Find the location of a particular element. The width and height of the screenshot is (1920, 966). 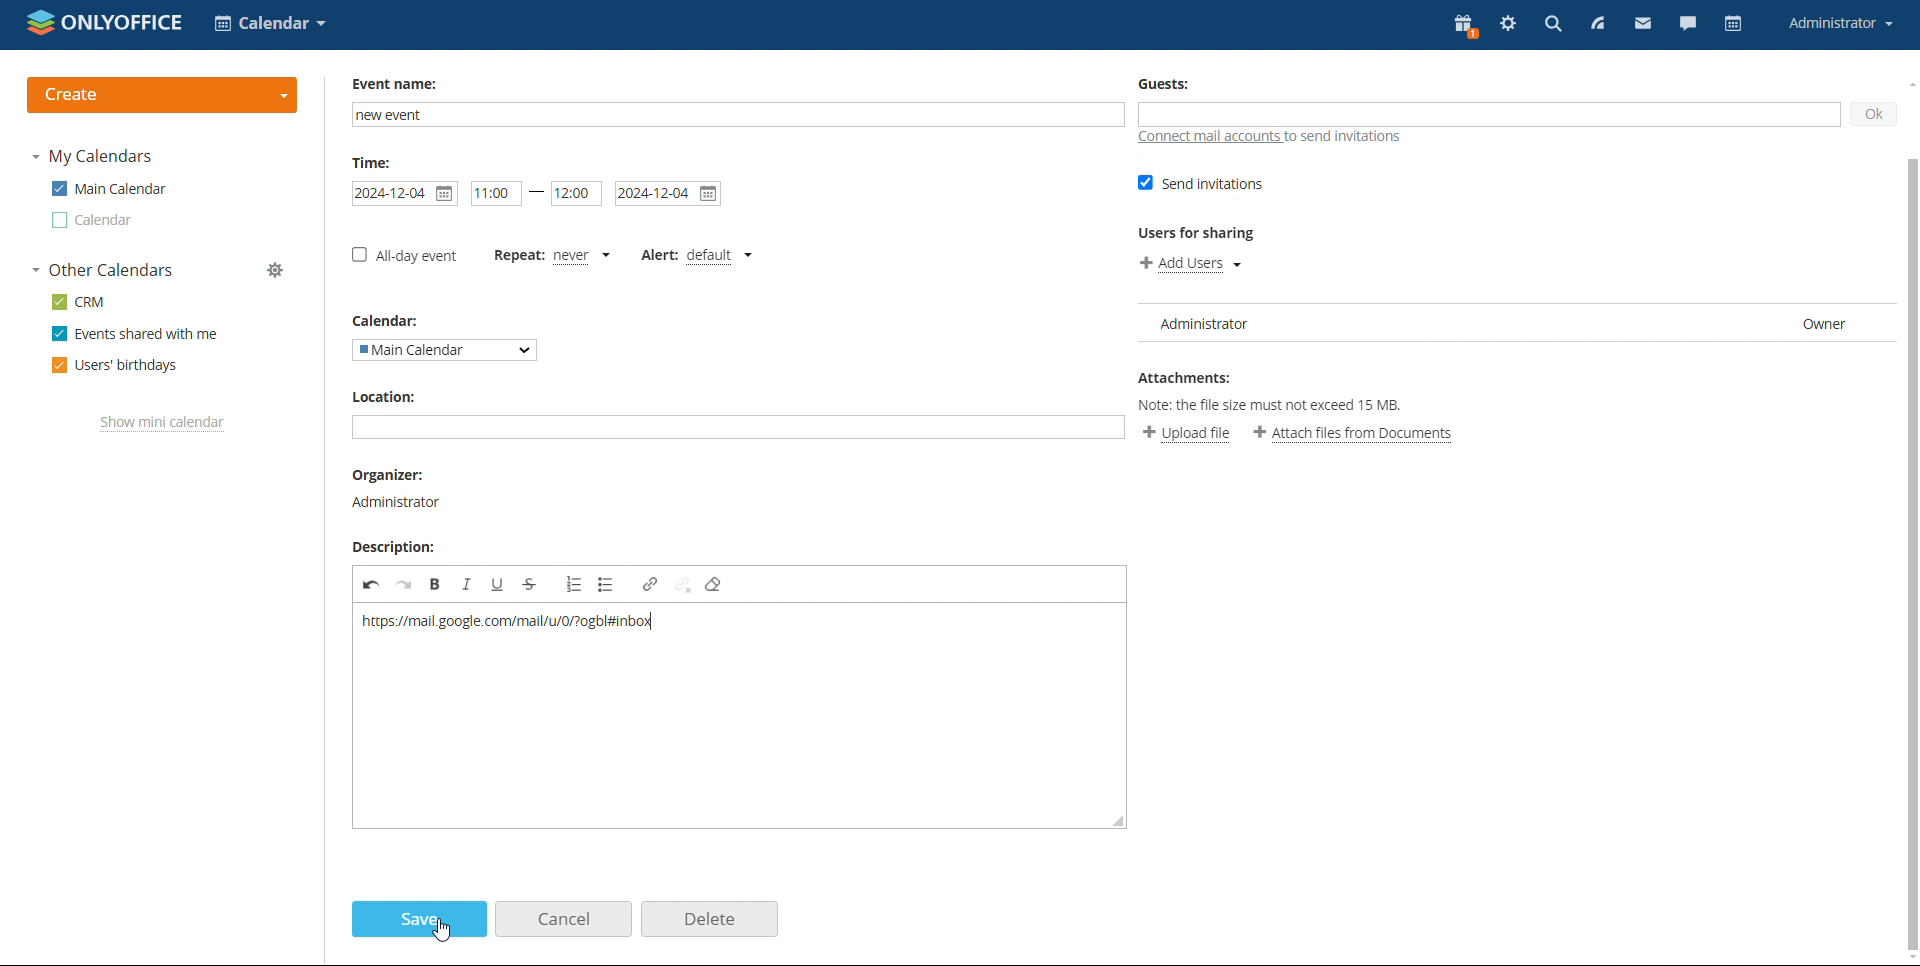

strikethrough is located at coordinates (532, 586).